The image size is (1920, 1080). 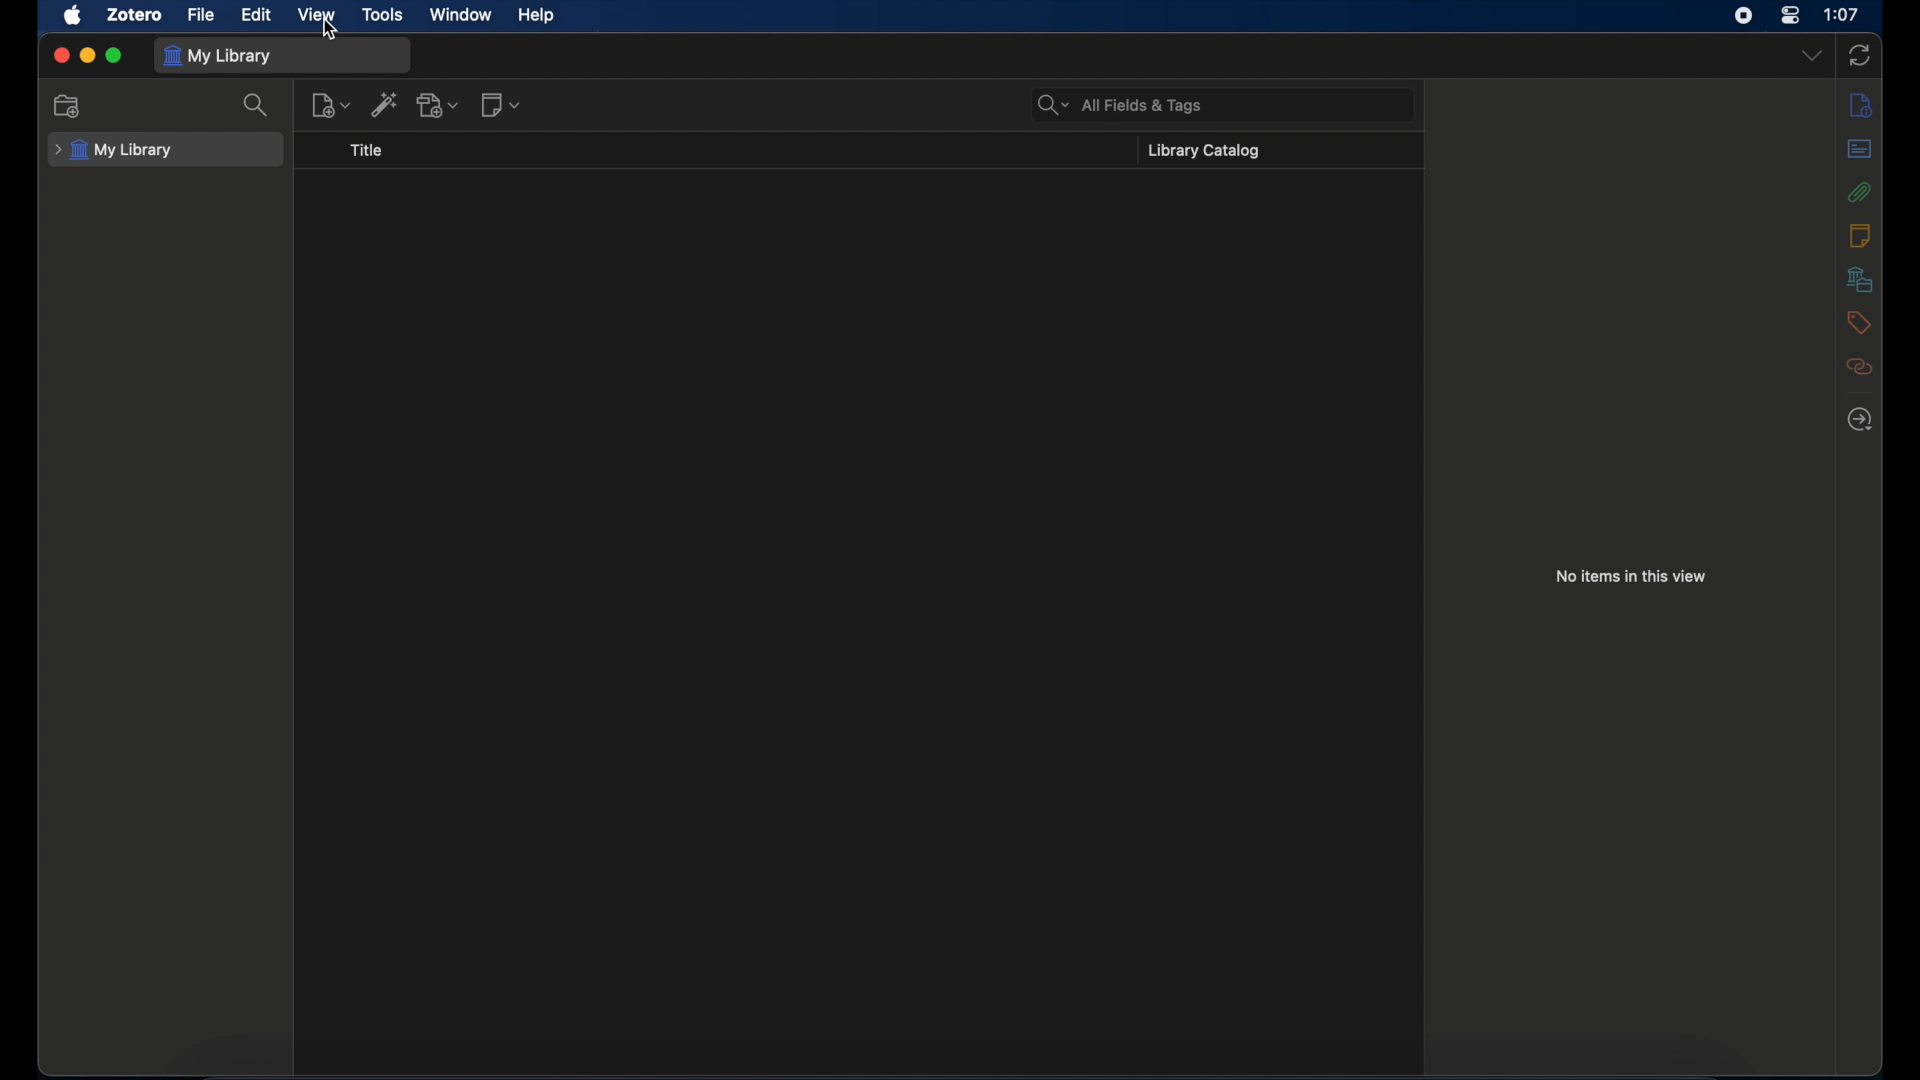 I want to click on new collection, so click(x=66, y=106).